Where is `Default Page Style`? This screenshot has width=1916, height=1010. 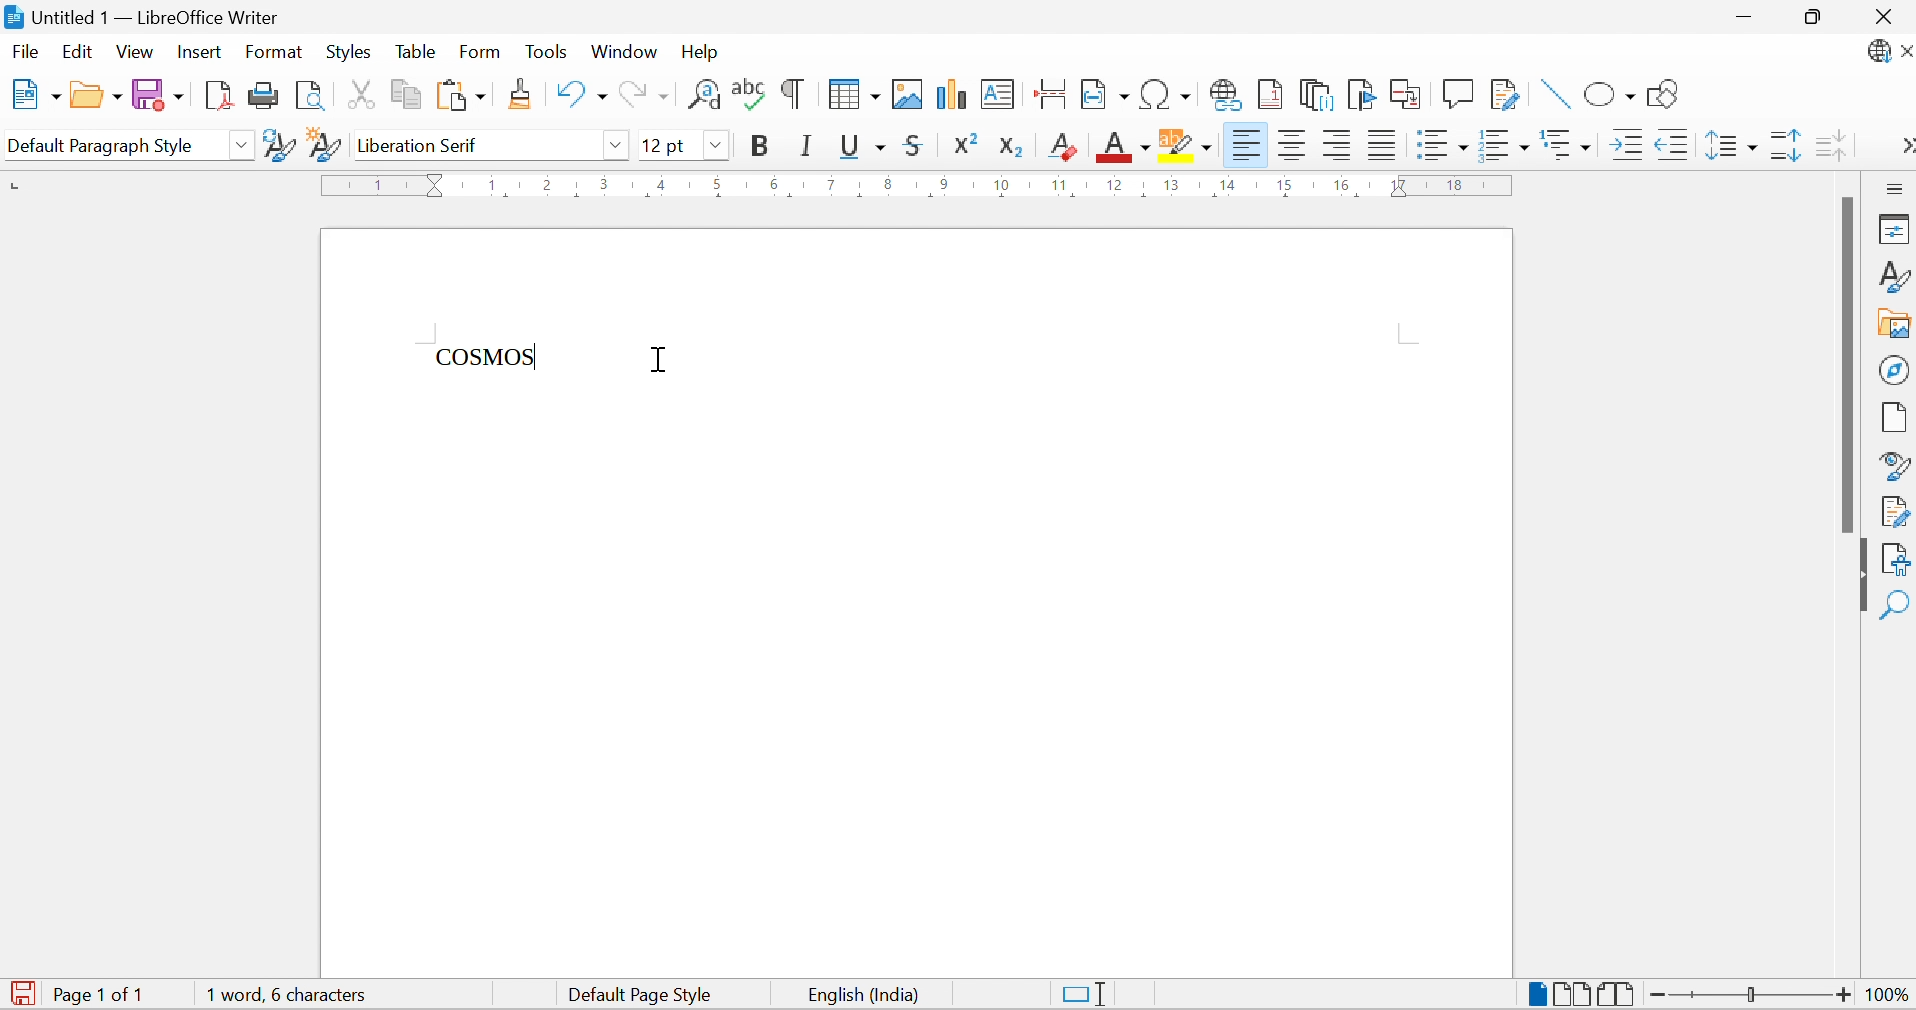 Default Page Style is located at coordinates (643, 995).